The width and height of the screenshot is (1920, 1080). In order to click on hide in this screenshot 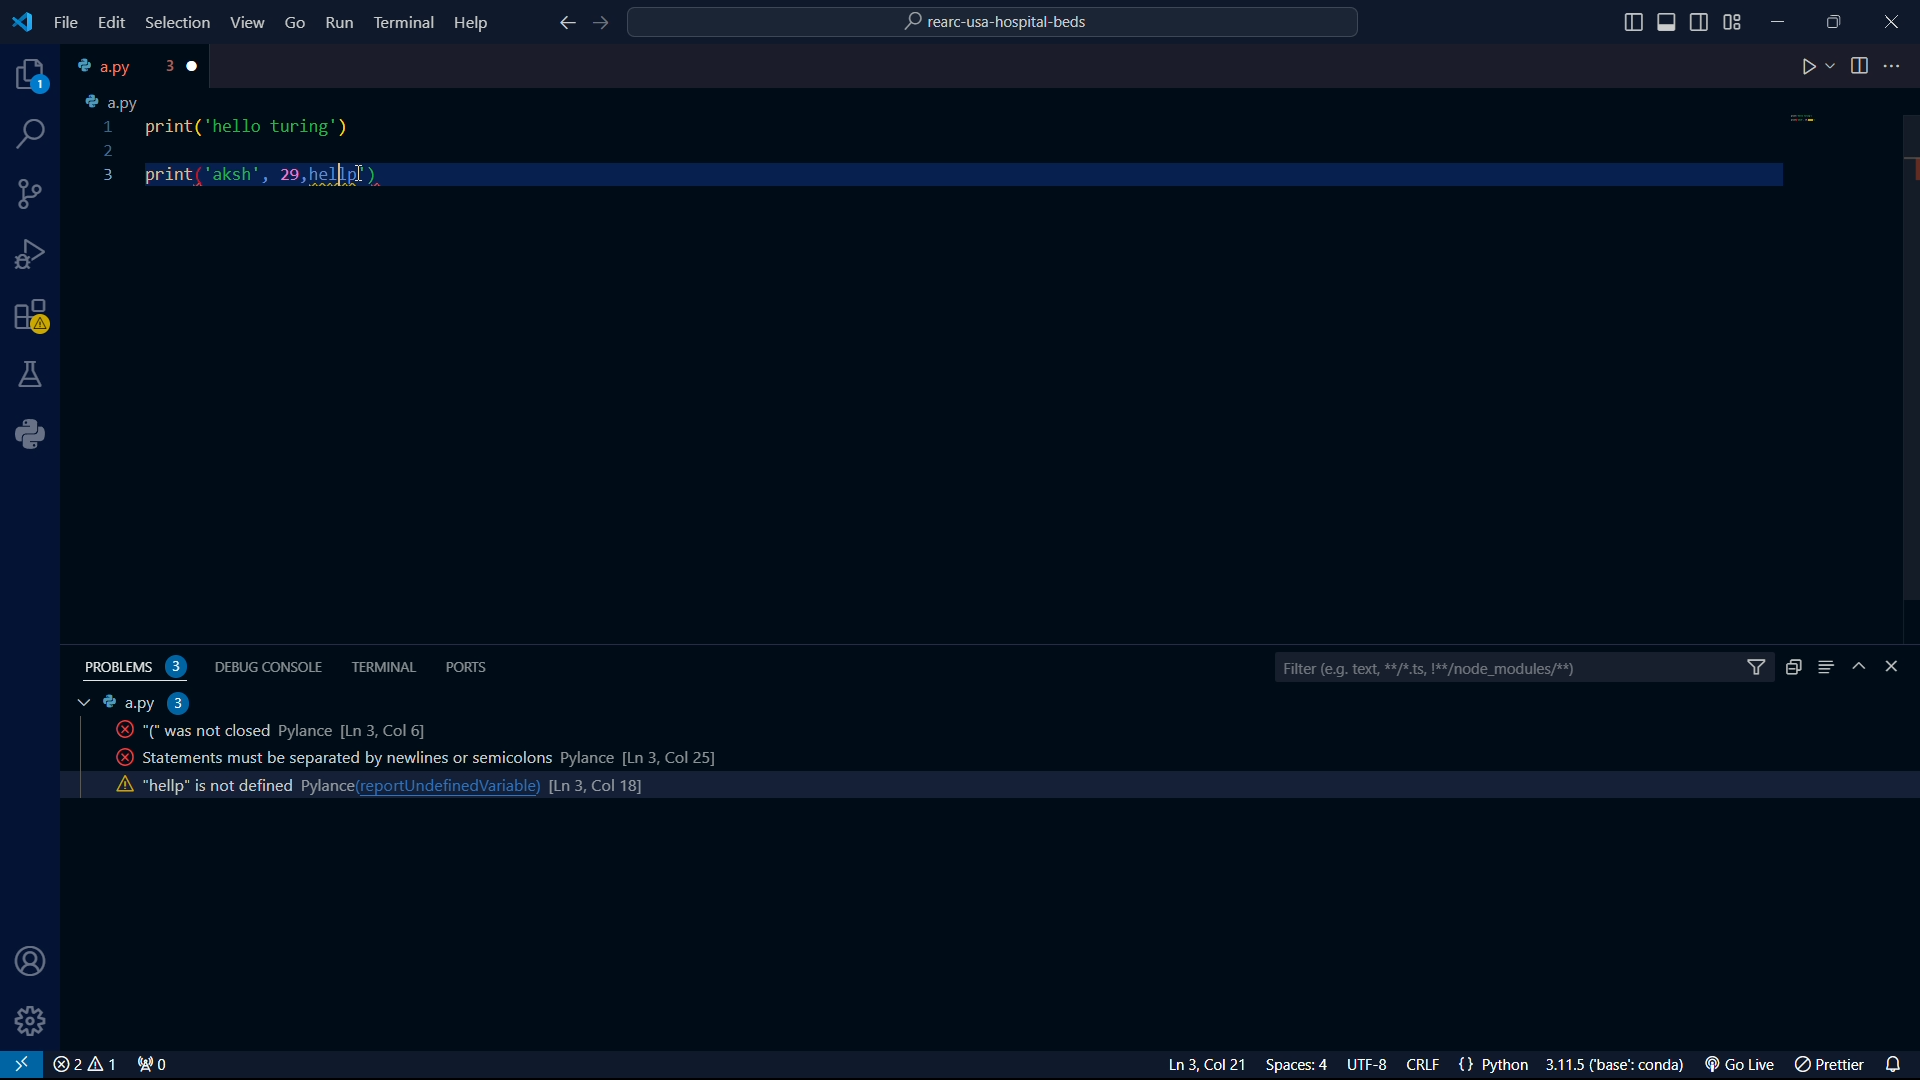, I will do `click(1862, 668)`.